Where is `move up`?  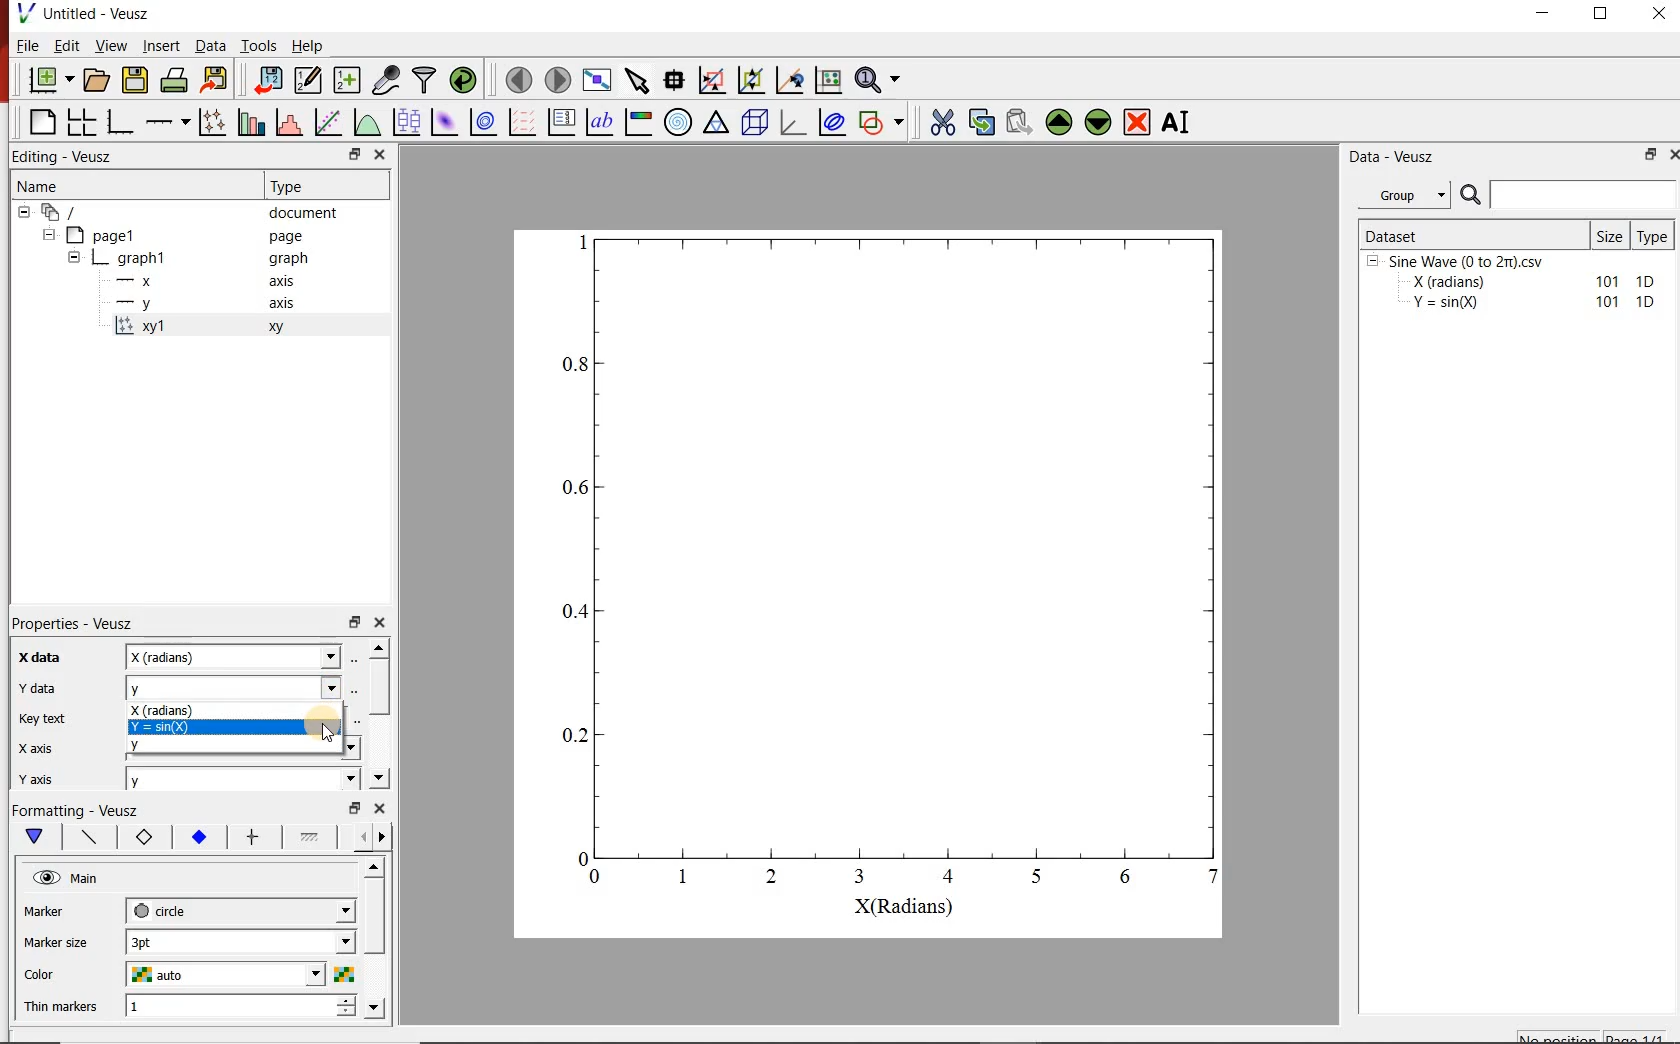 move up is located at coordinates (1059, 122).